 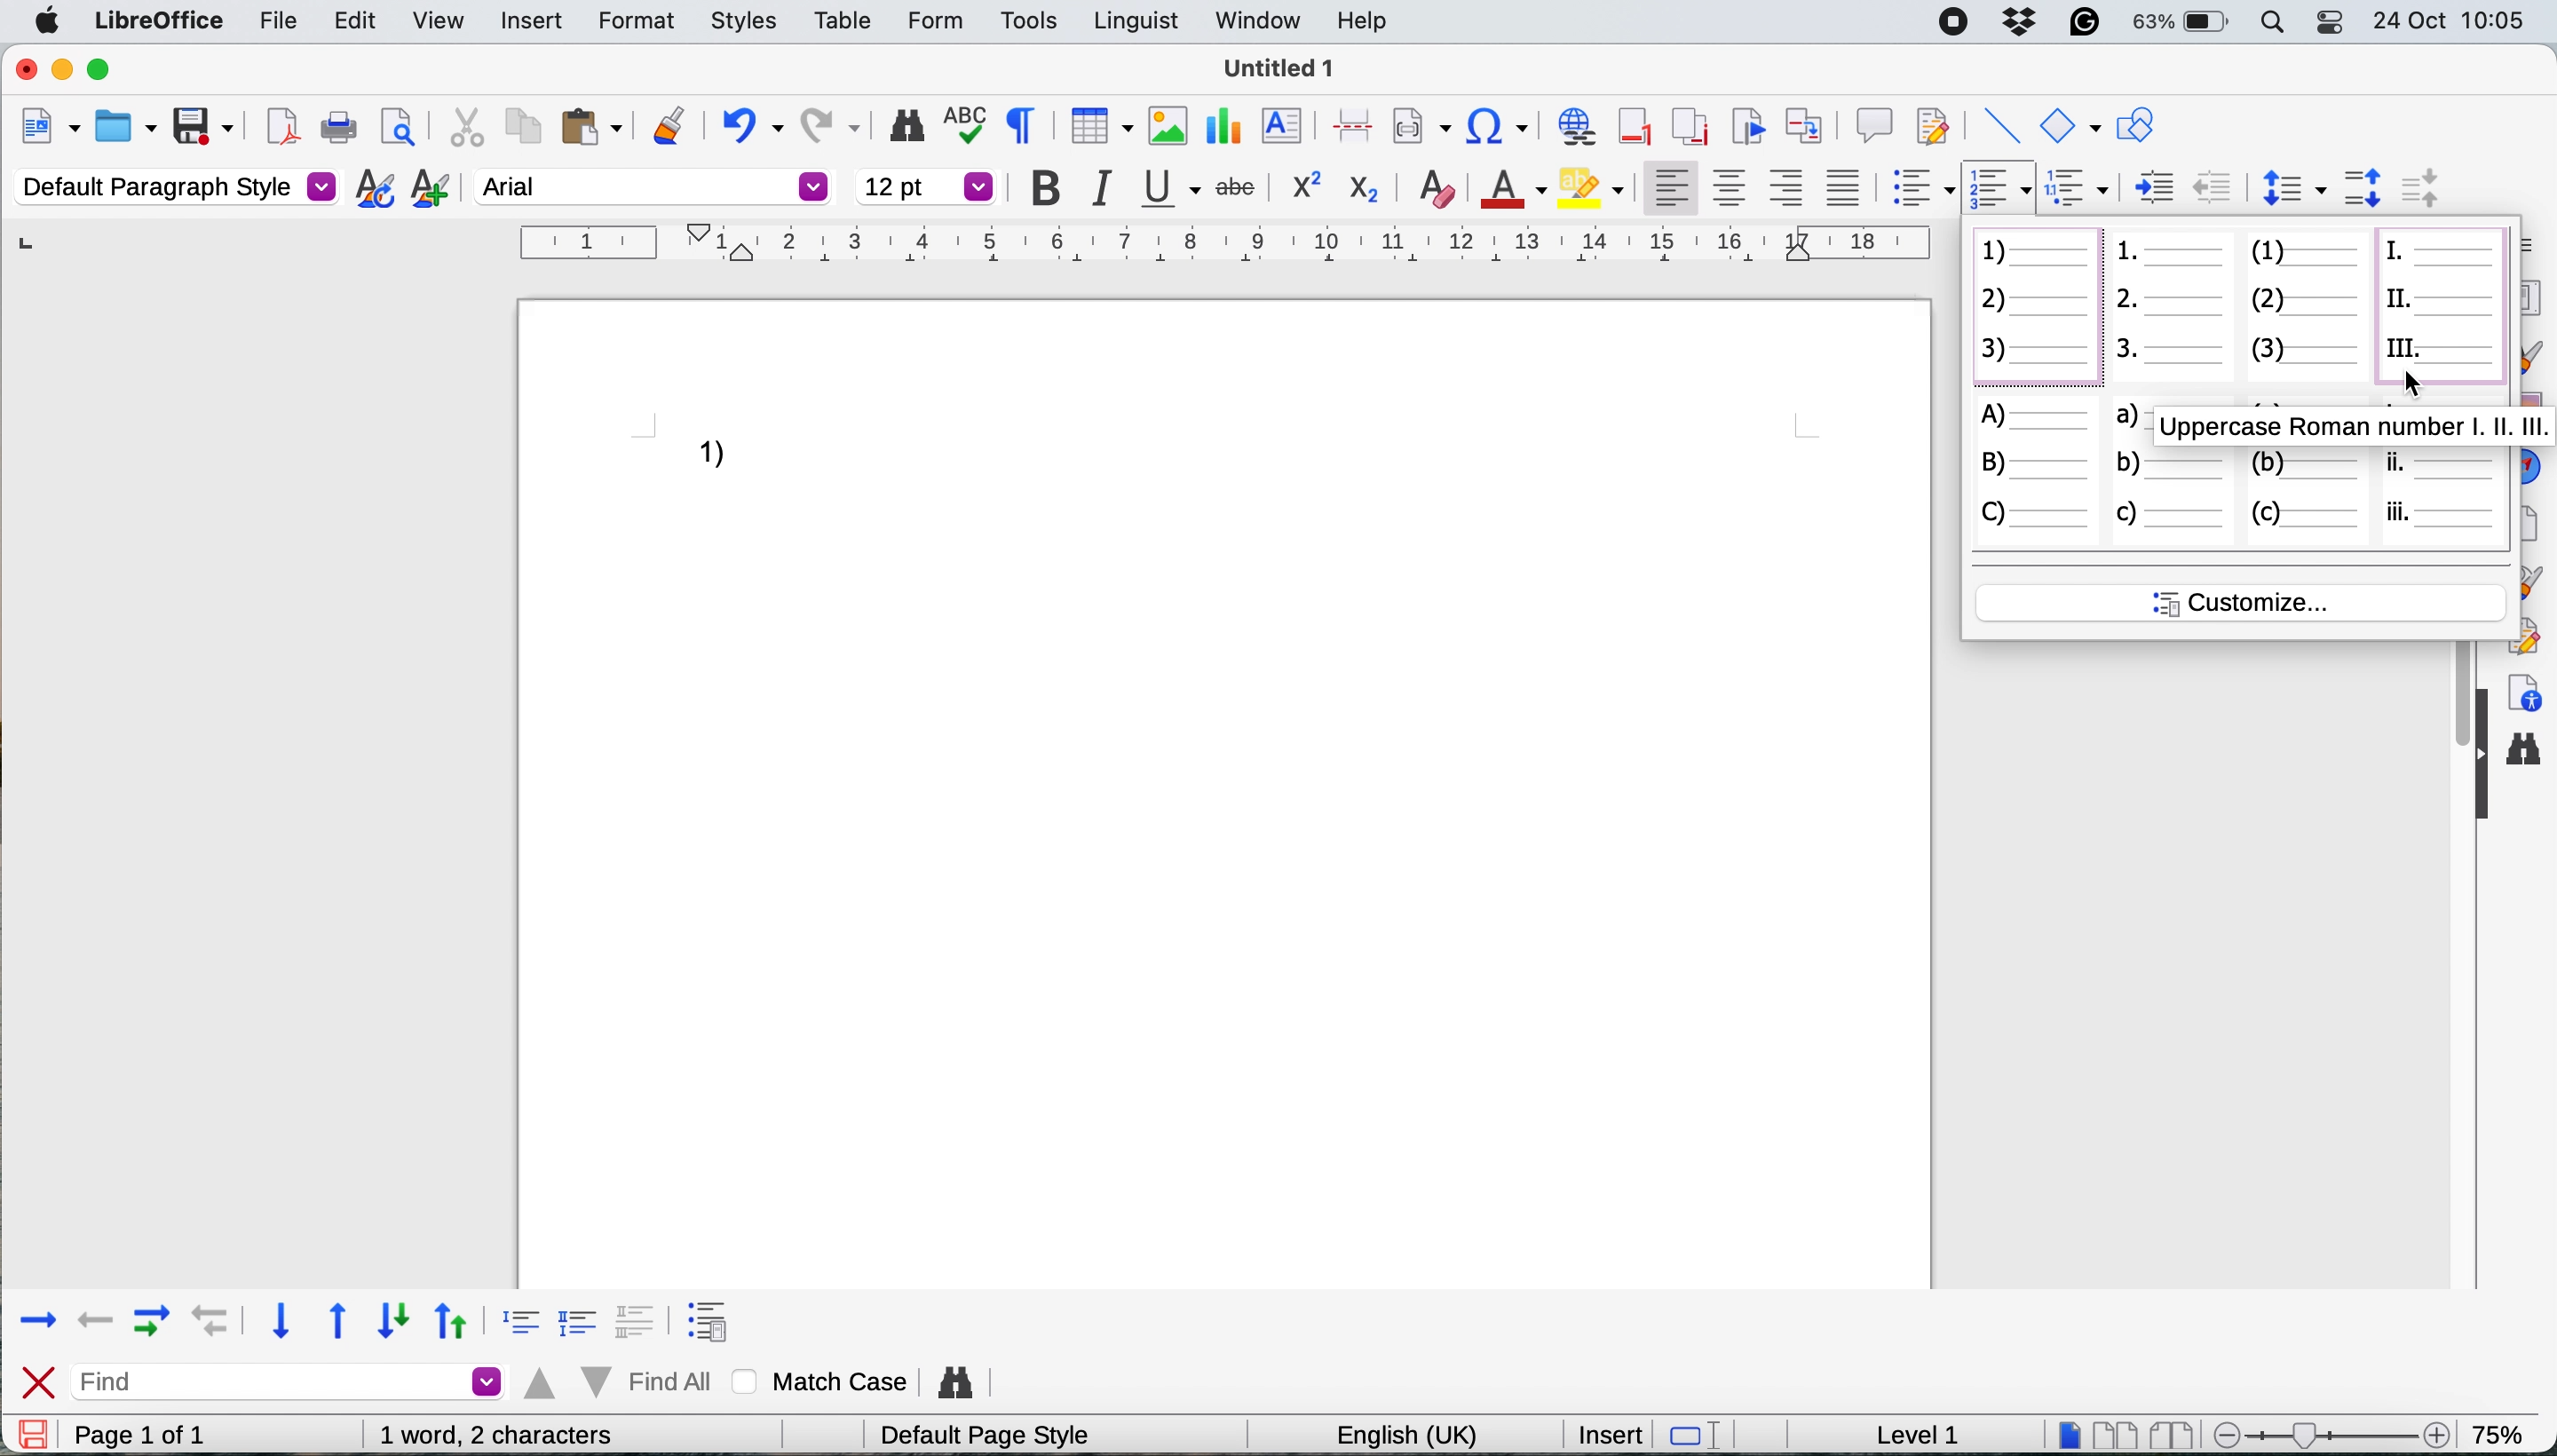 What do you see at coordinates (2153, 185) in the screenshot?
I see `decrease indent` at bounding box center [2153, 185].